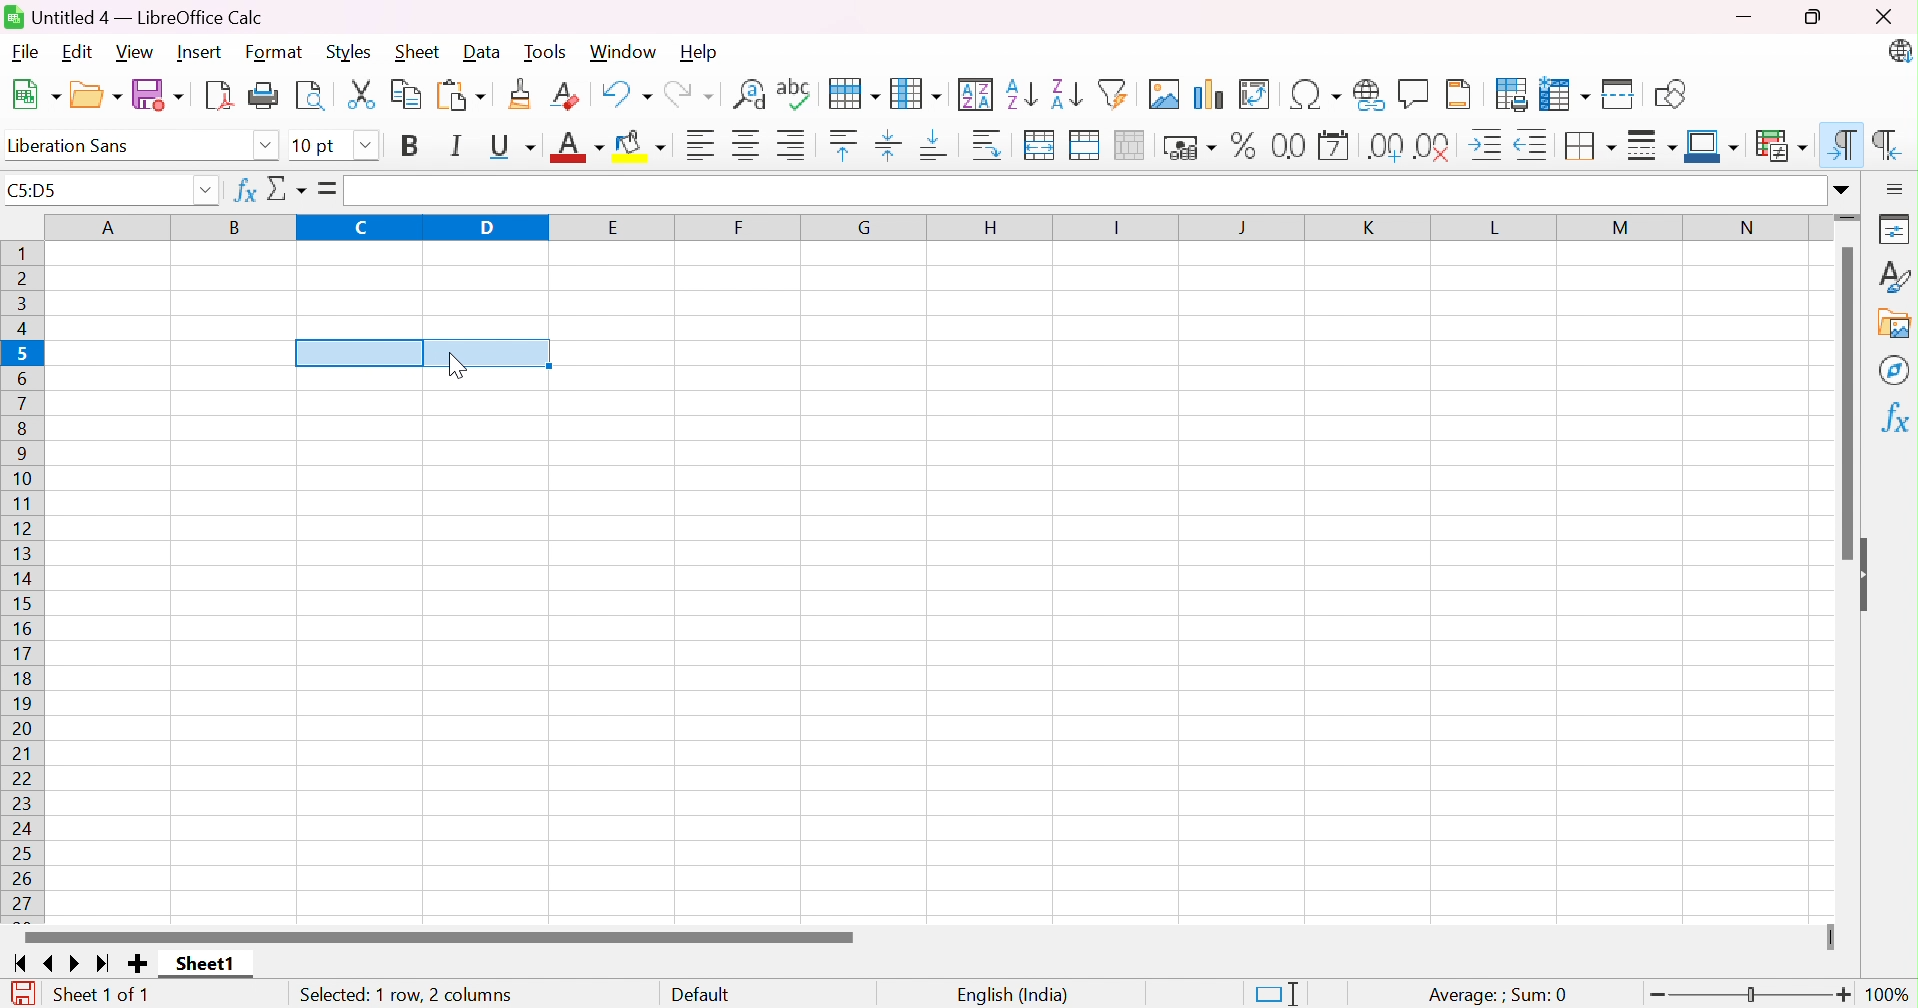 This screenshot has width=1918, height=1008. I want to click on Select Function, so click(290, 190).